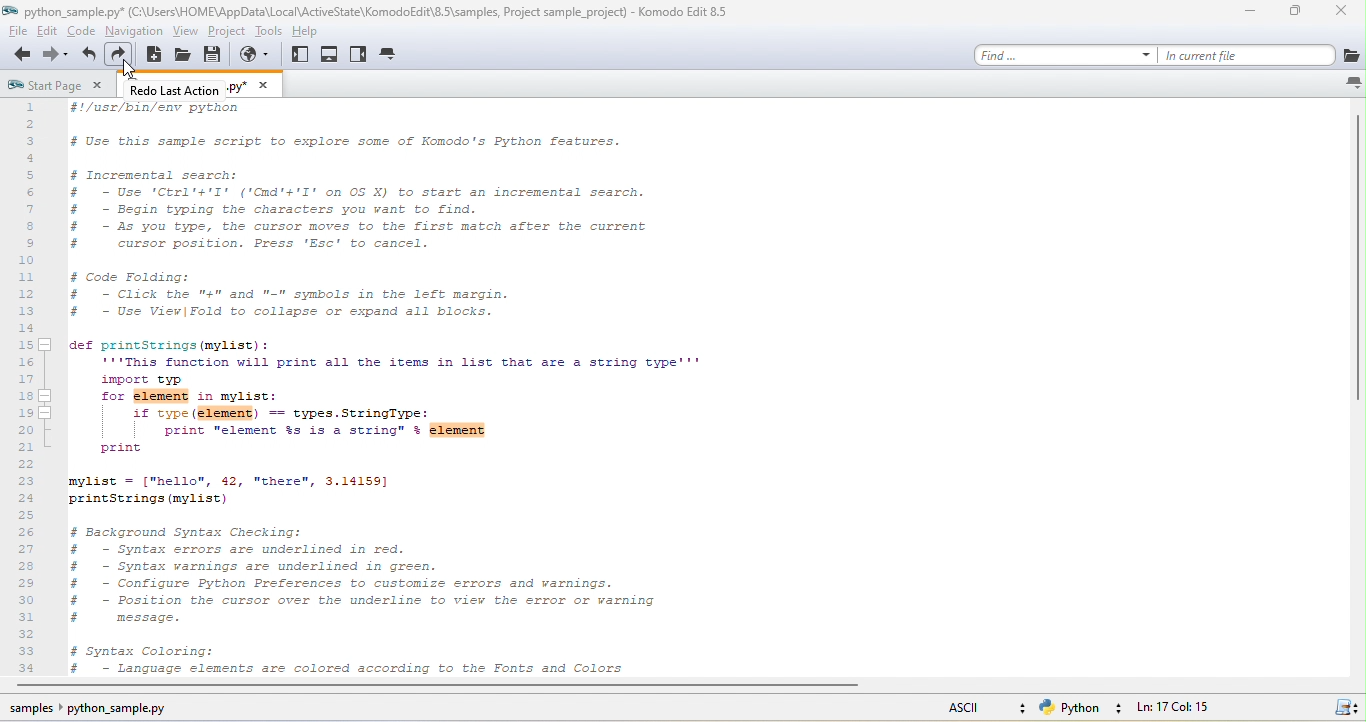  Describe the element at coordinates (104, 709) in the screenshot. I see `file path` at that location.